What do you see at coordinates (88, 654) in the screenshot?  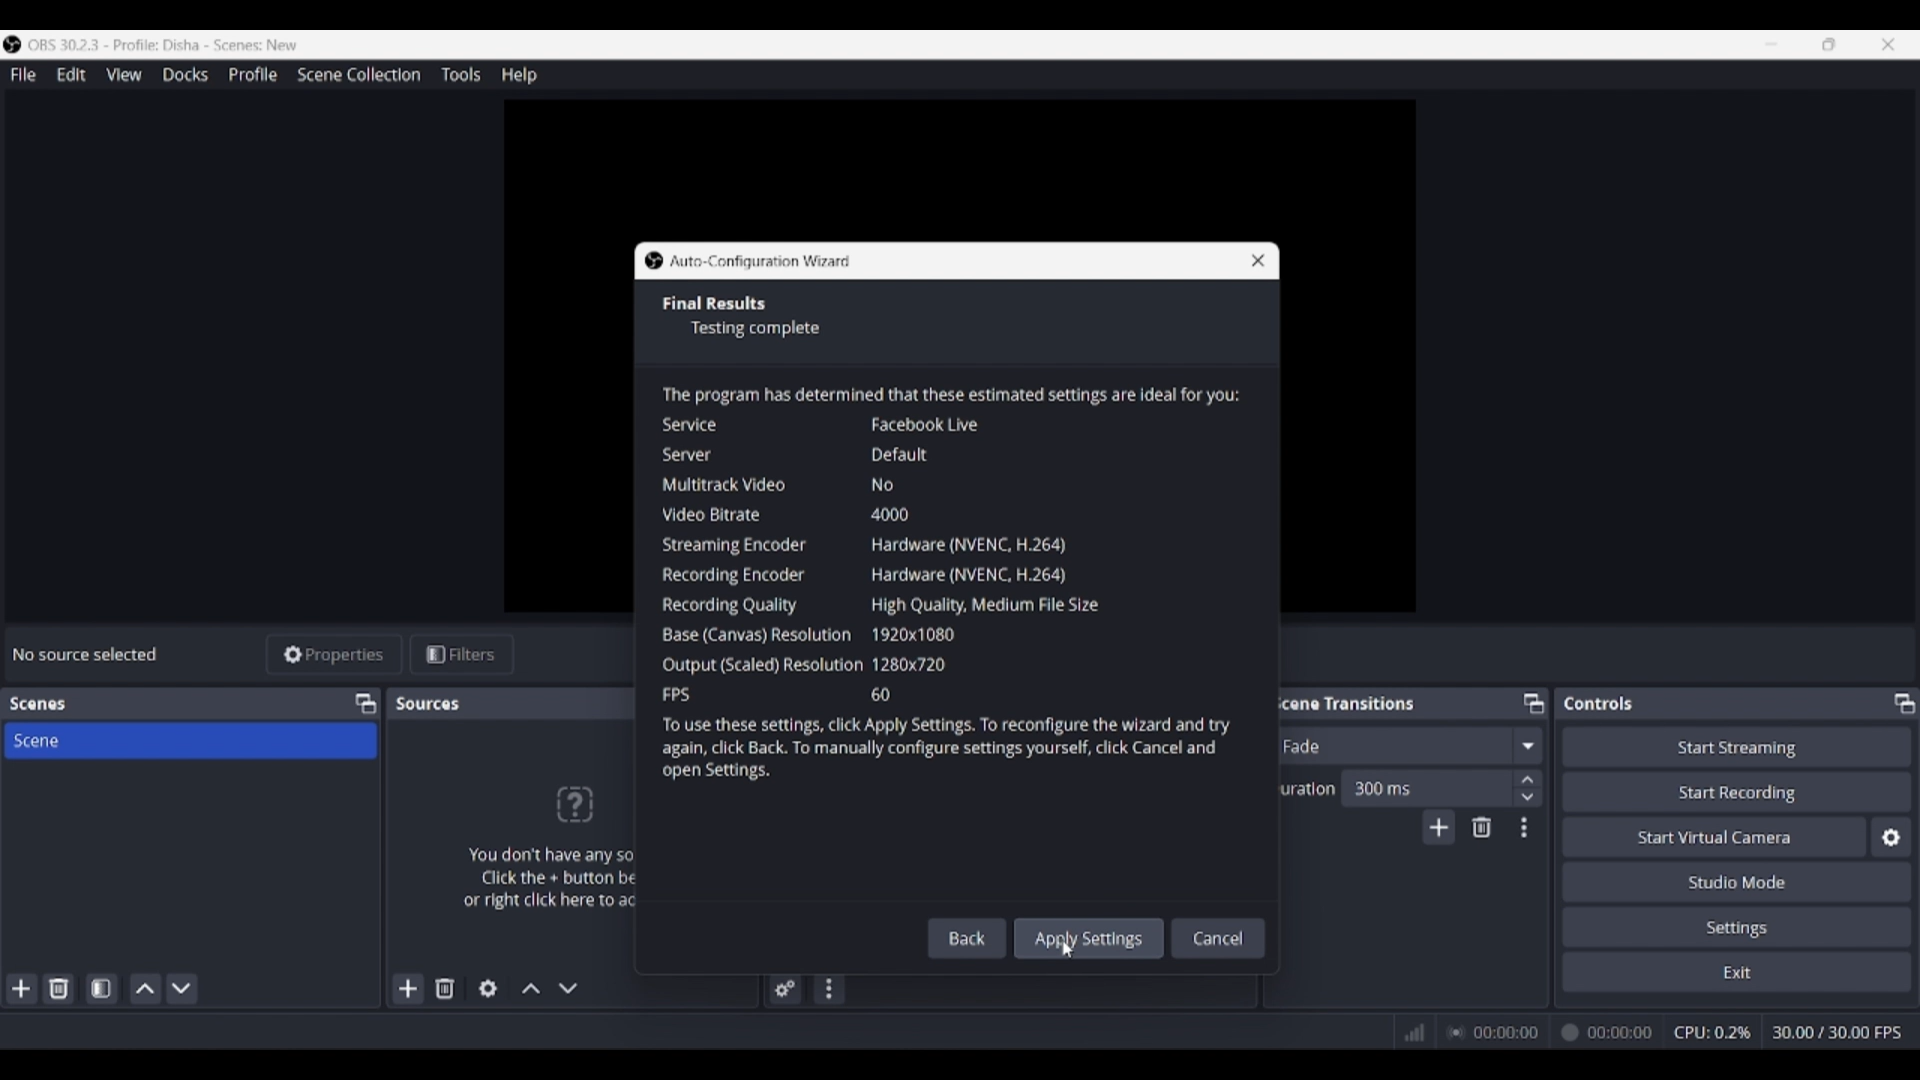 I see `Source status` at bounding box center [88, 654].